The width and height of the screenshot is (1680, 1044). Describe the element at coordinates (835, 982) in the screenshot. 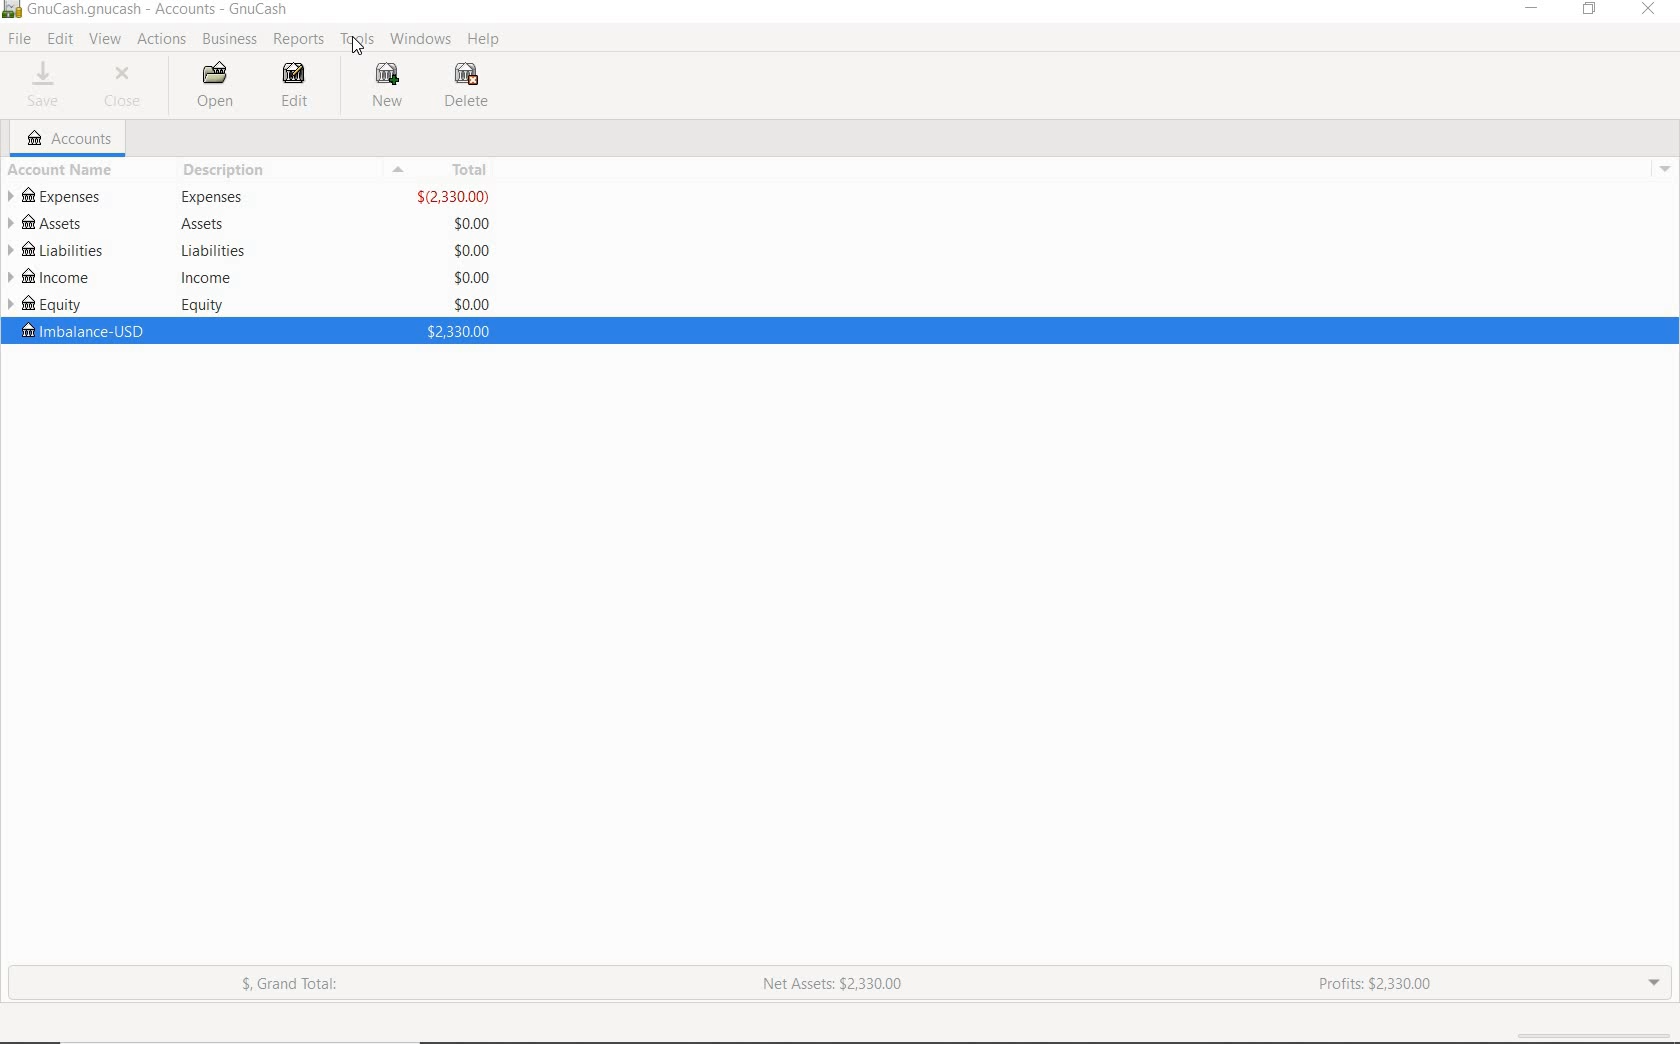

I see `NET ASSETS` at that location.